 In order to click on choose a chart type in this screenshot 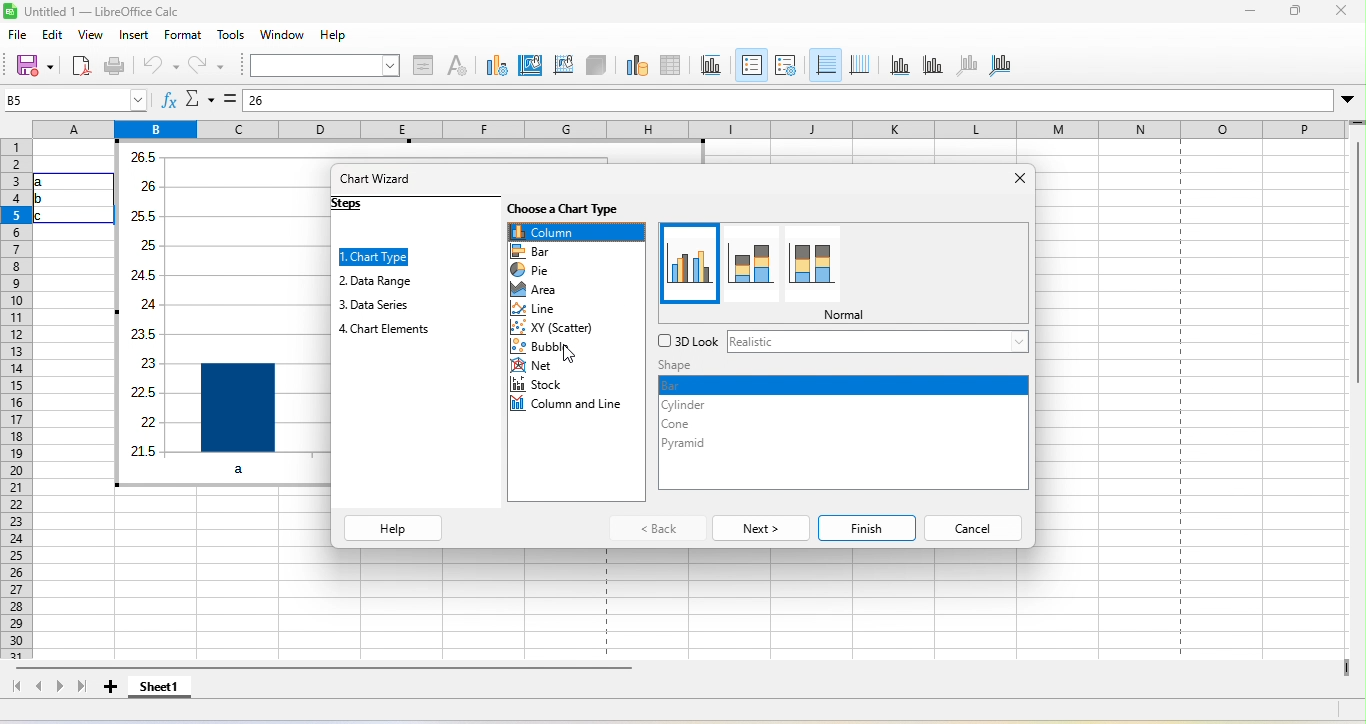, I will do `click(570, 208)`.